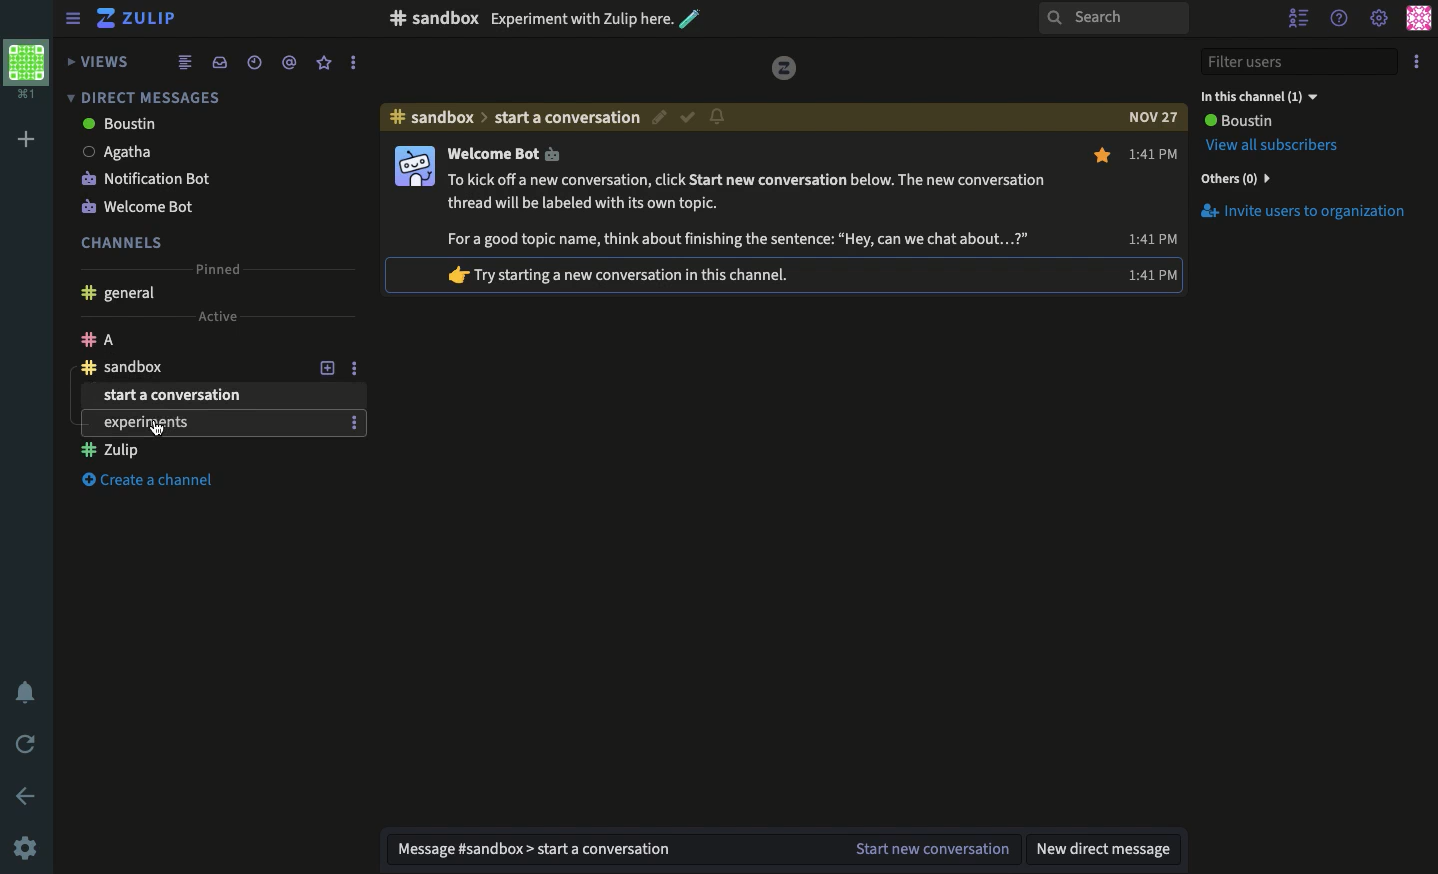 The width and height of the screenshot is (1438, 874). What do you see at coordinates (744, 196) in the screenshot?
I see `Messages` at bounding box center [744, 196].